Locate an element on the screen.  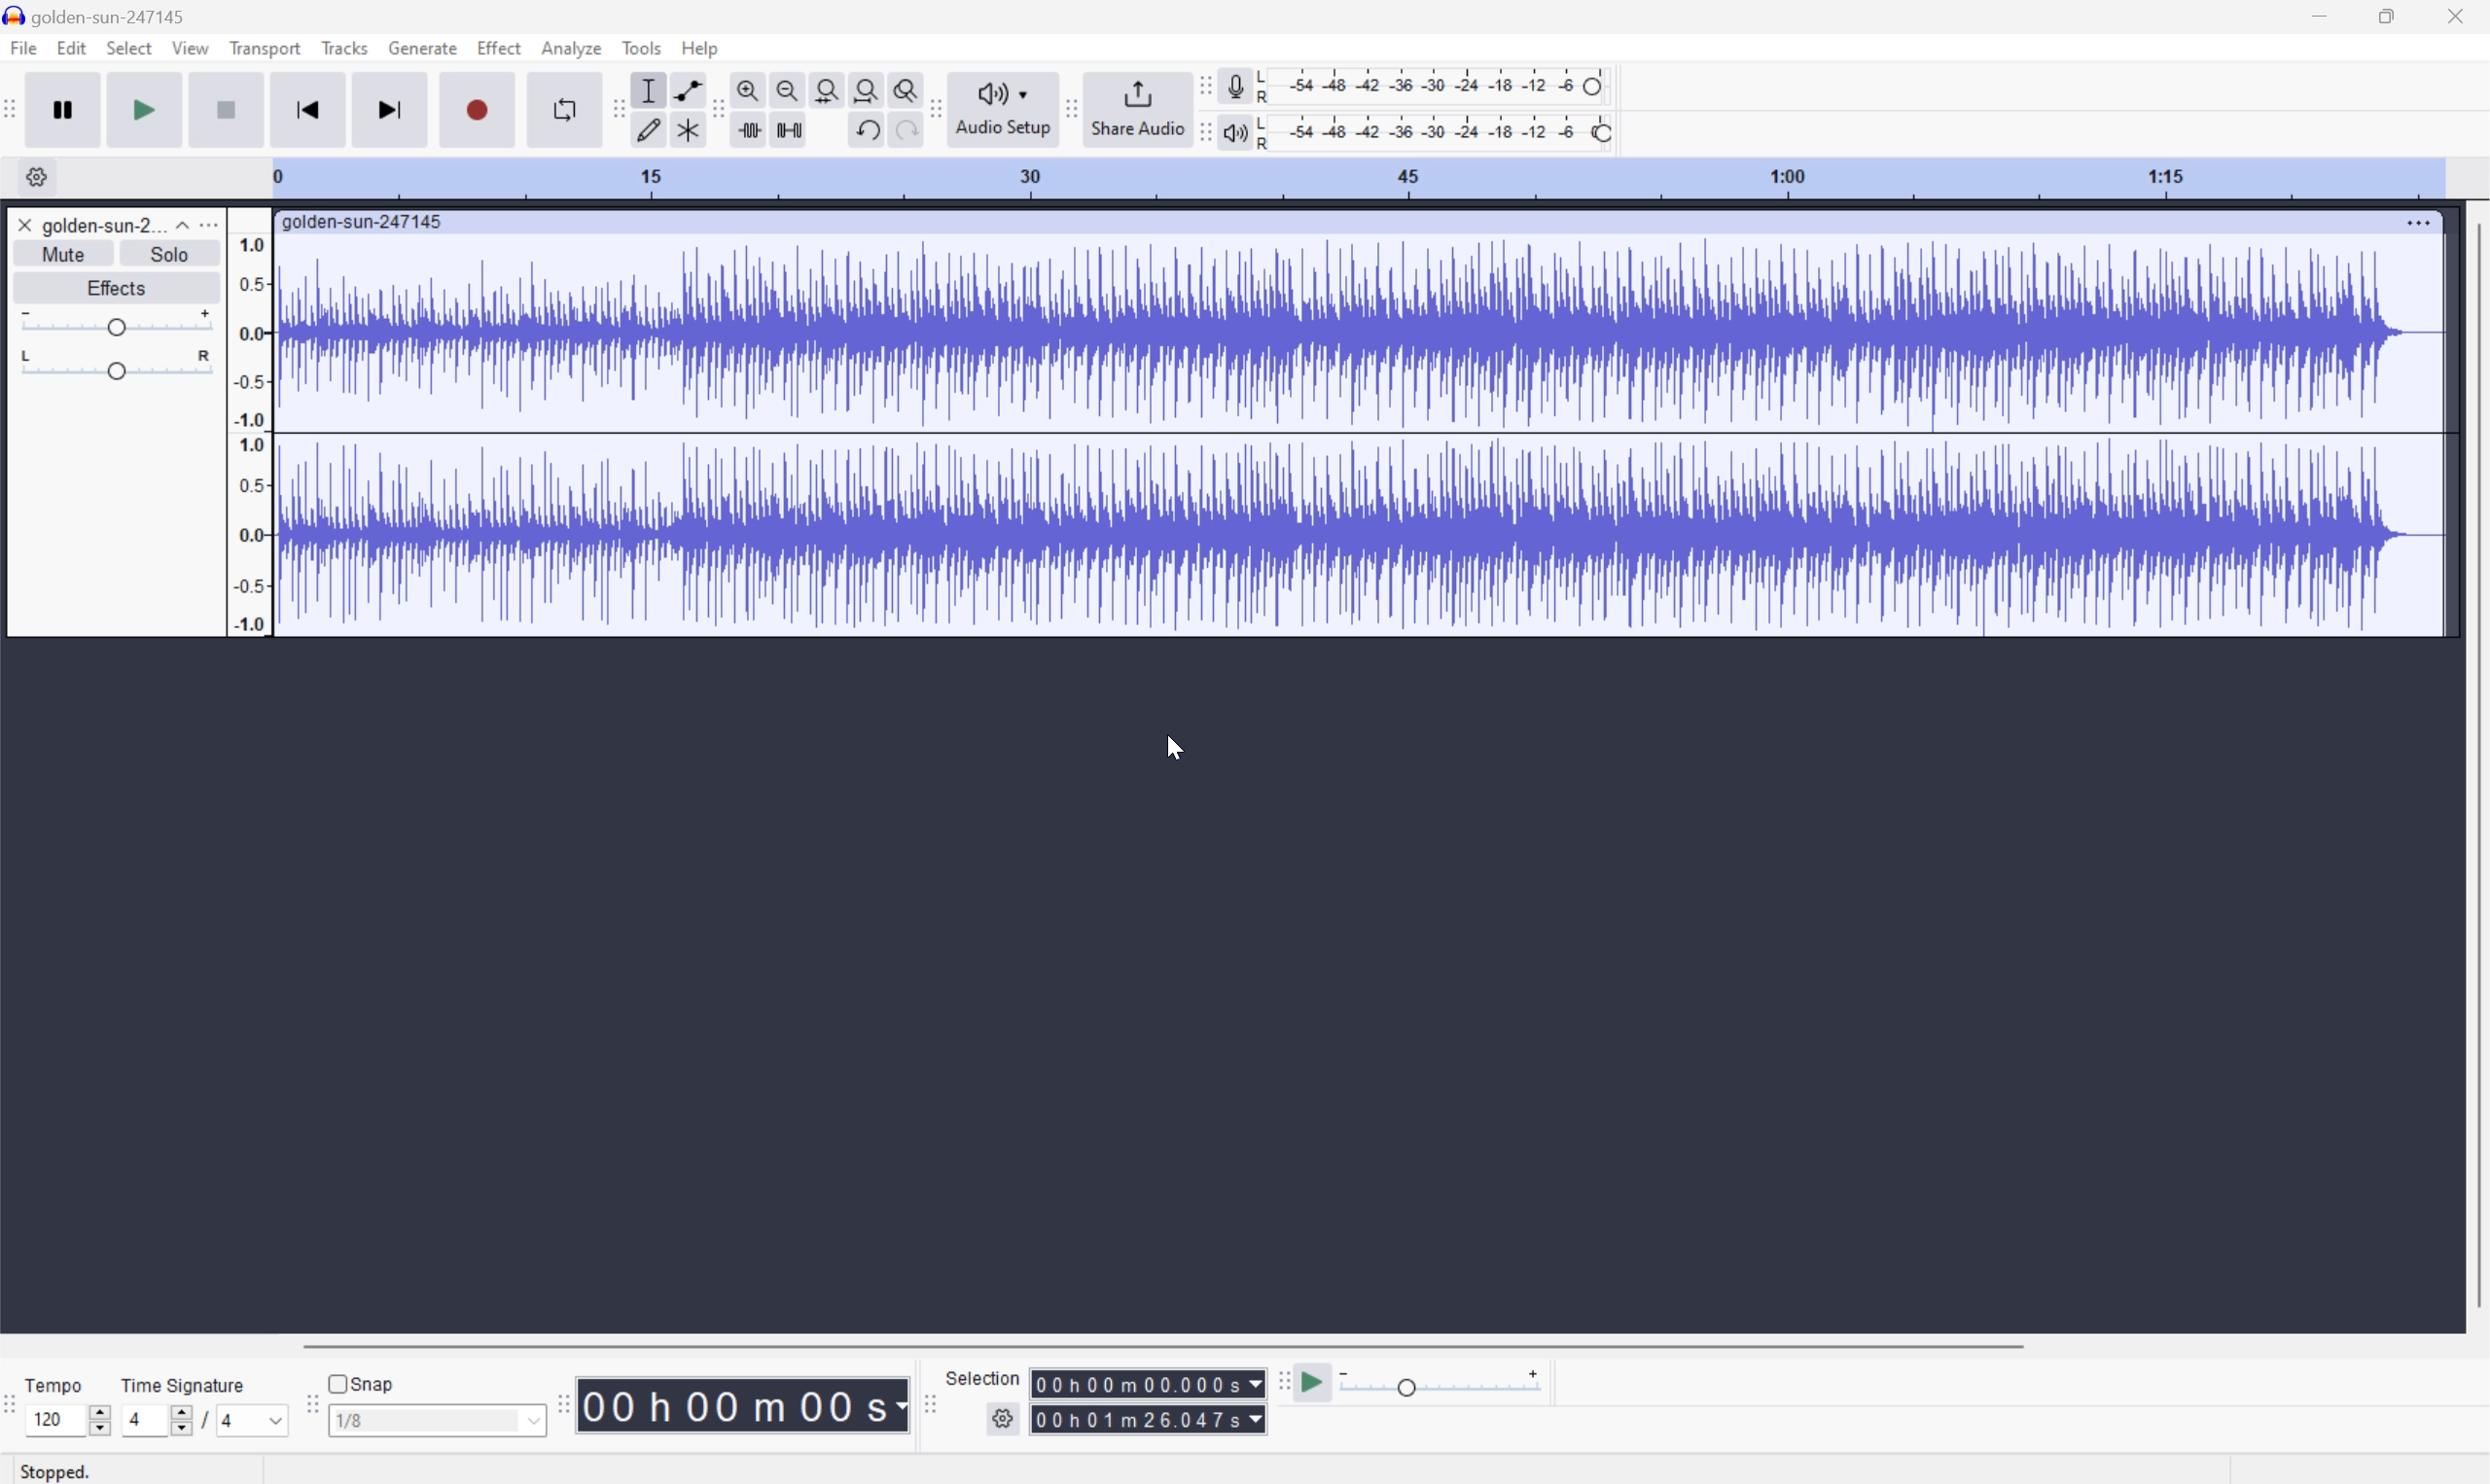
Selection is located at coordinates (1148, 1419).